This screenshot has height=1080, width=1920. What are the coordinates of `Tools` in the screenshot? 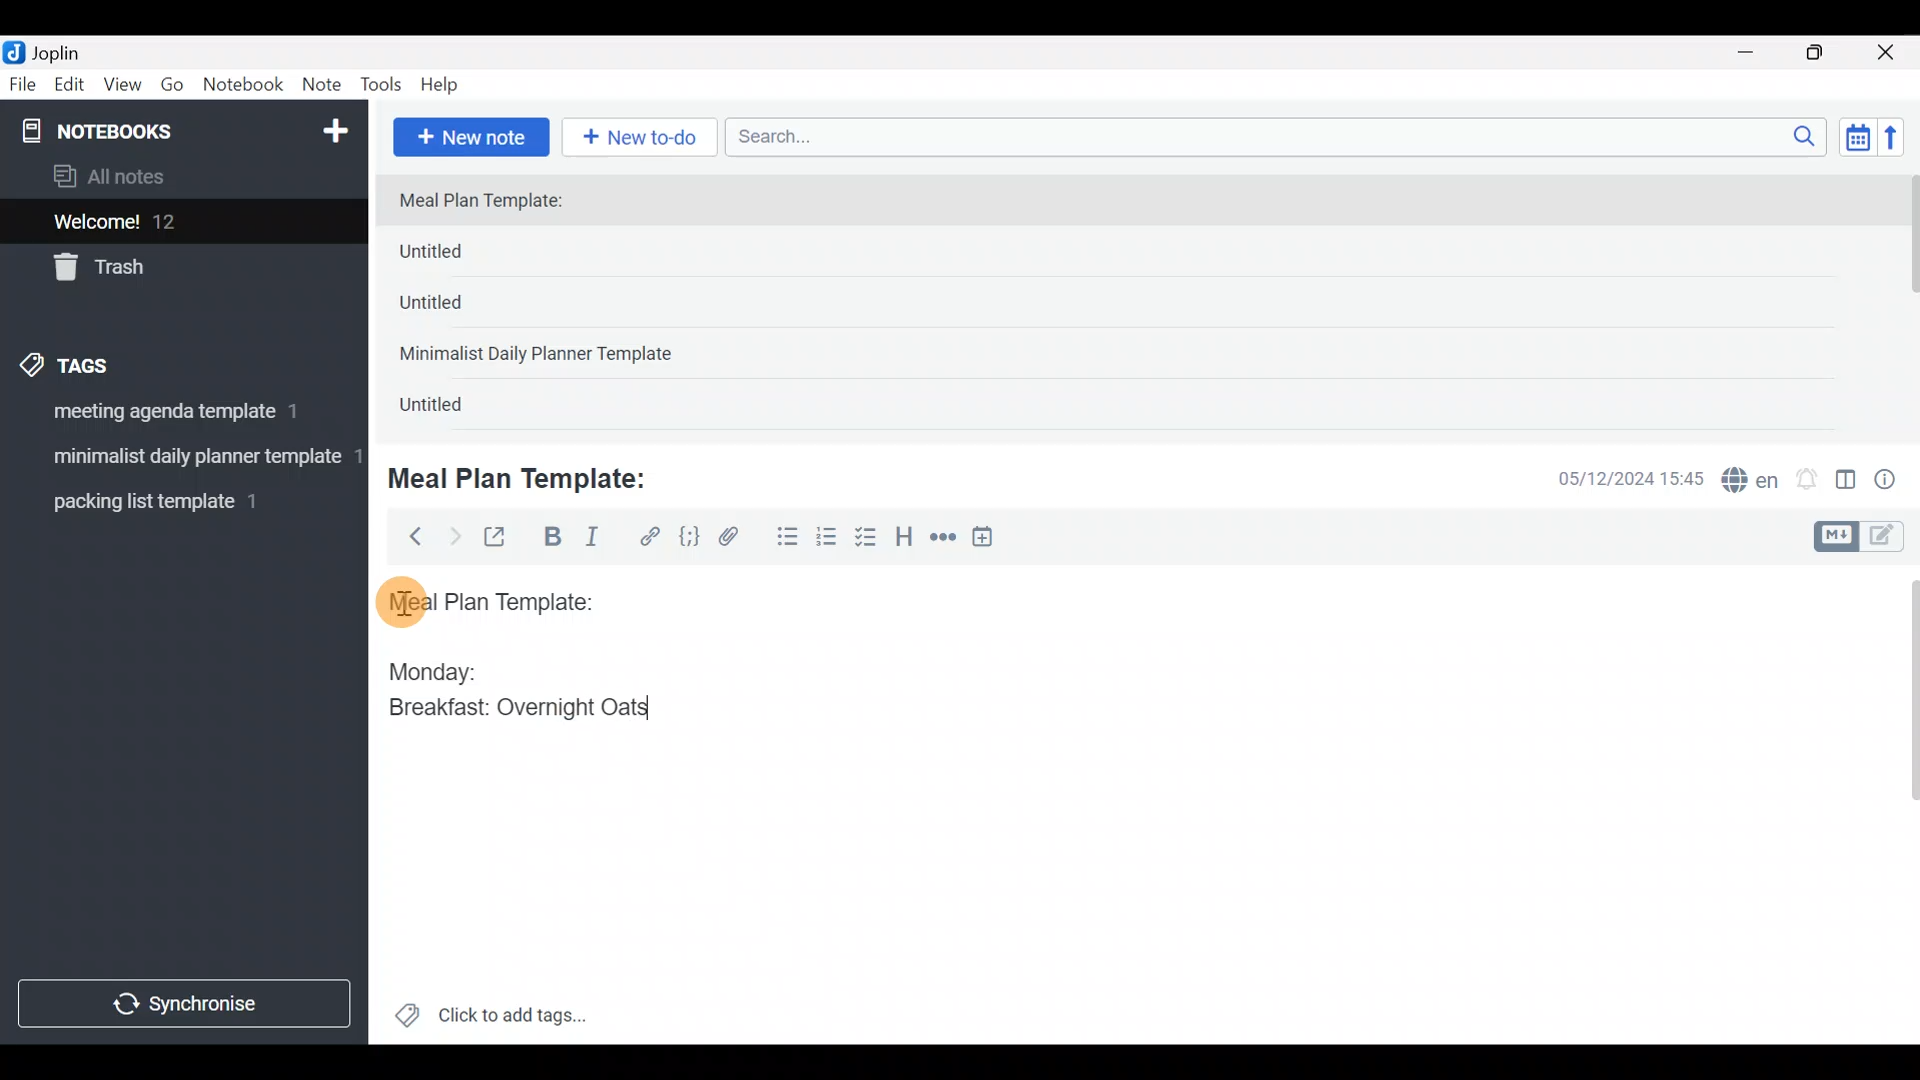 It's located at (382, 86).